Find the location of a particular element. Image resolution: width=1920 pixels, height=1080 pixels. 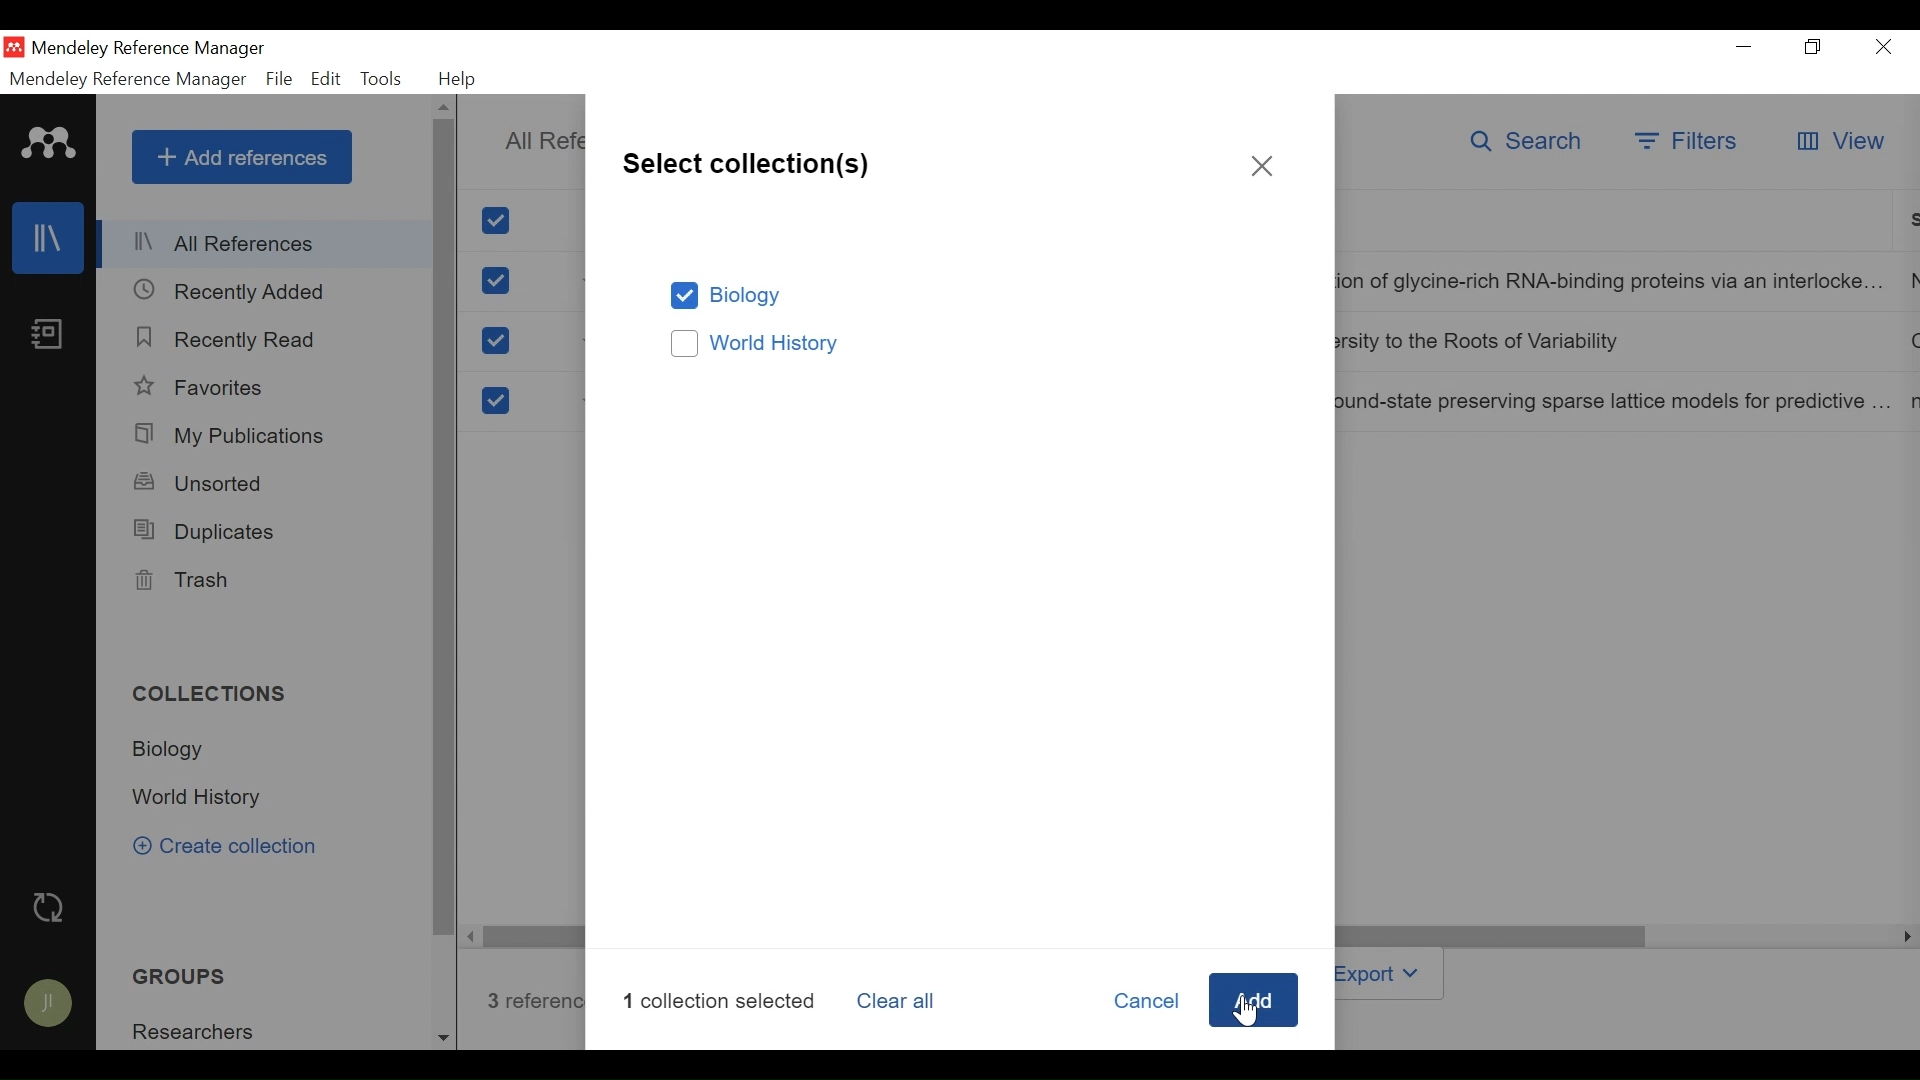

Collection is located at coordinates (218, 696).